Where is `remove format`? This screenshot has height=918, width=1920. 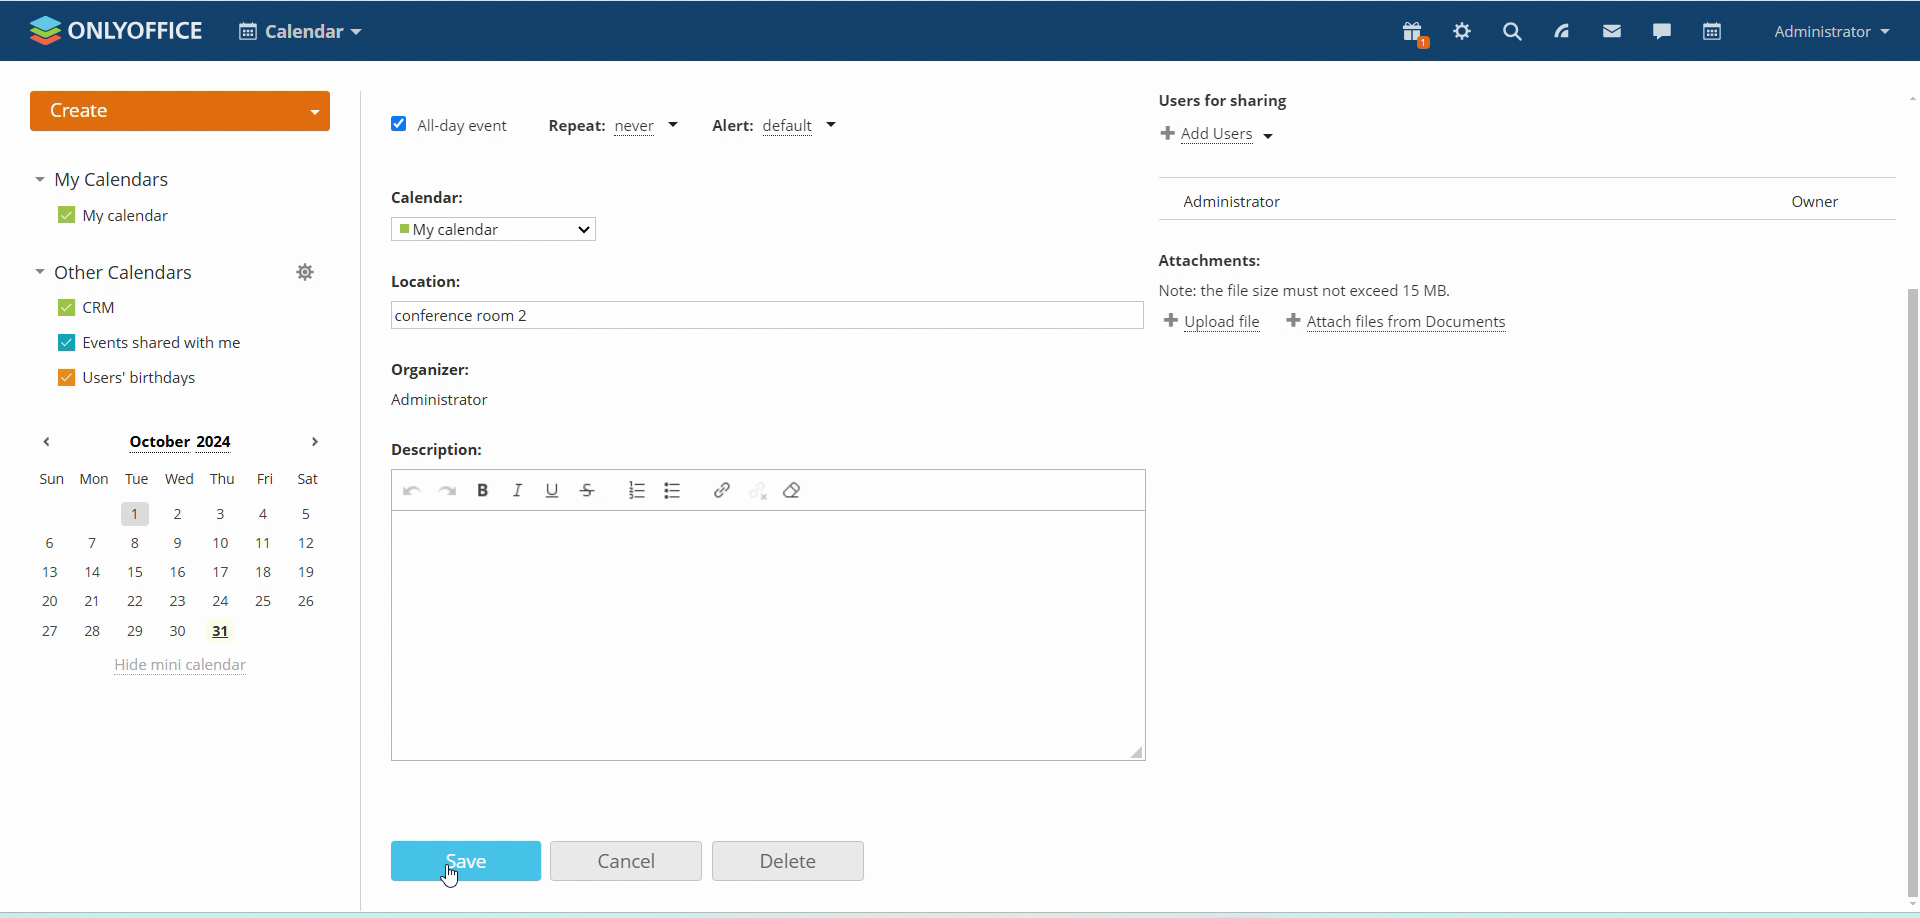
remove format is located at coordinates (792, 491).